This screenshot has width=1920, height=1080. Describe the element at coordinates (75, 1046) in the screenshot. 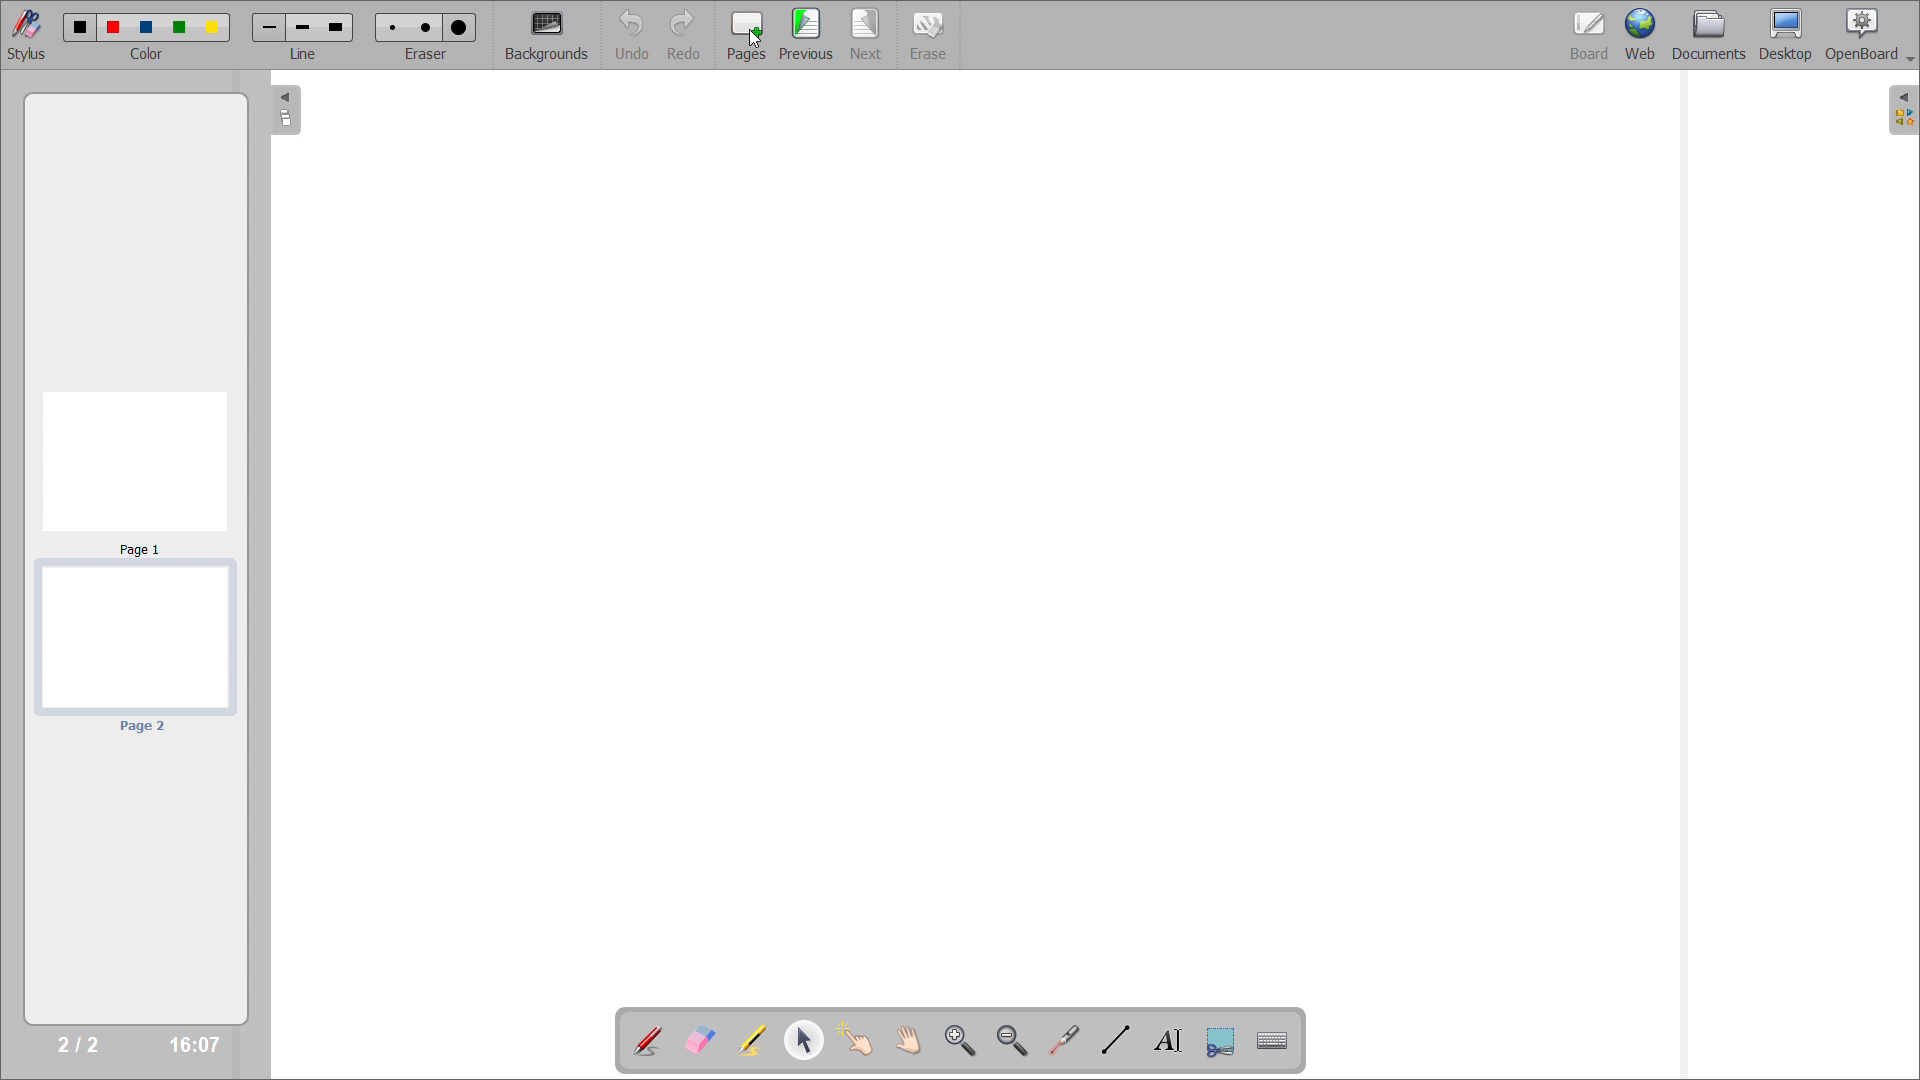

I see `2/2 (page count changed)` at that location.